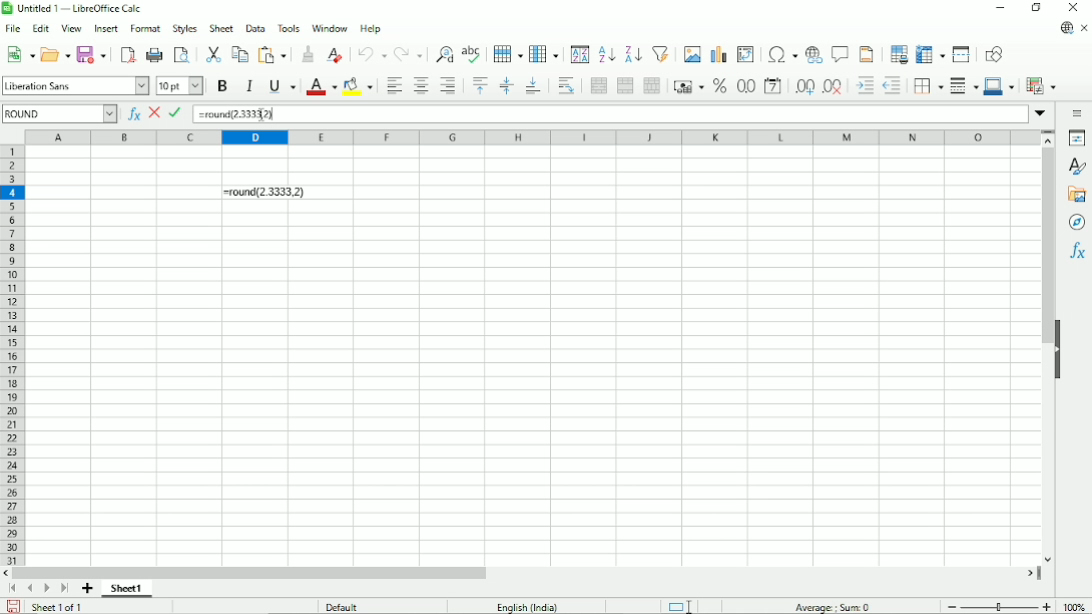  Describe the element at coordinates (865, 86) in the screenshot. I see `Decrease indent` at that location.